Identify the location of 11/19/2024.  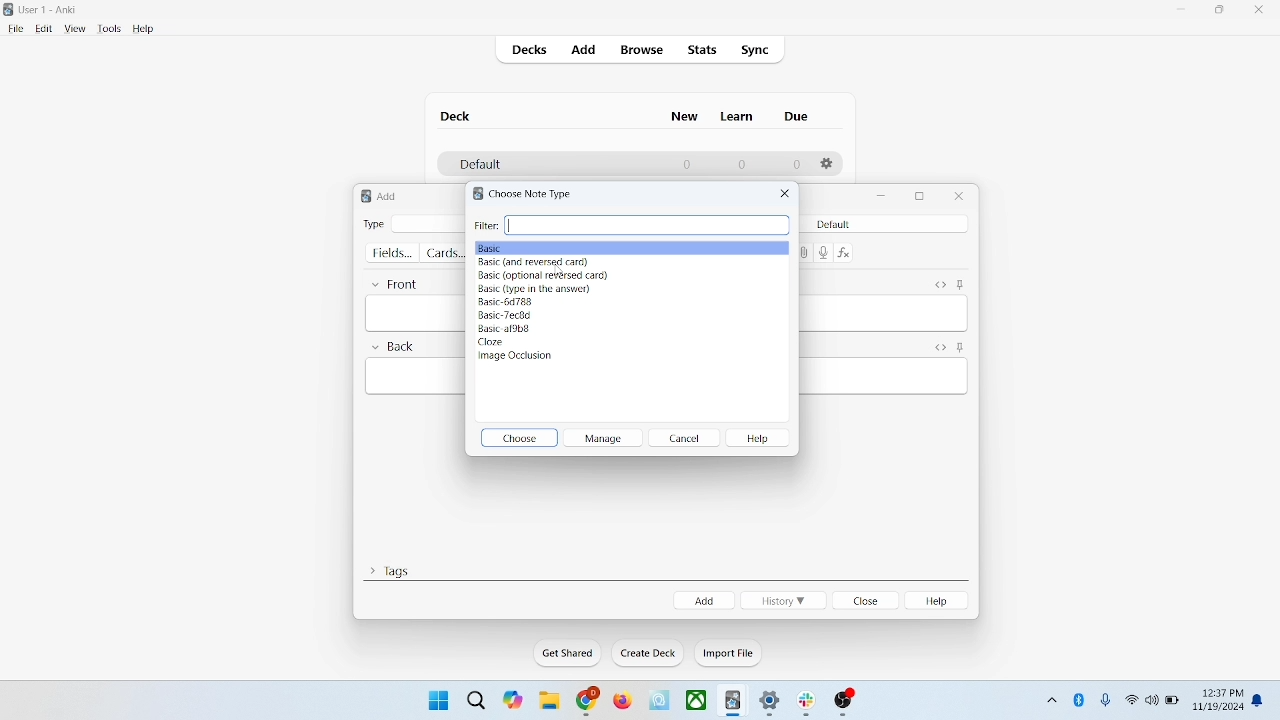
(1217, 708).